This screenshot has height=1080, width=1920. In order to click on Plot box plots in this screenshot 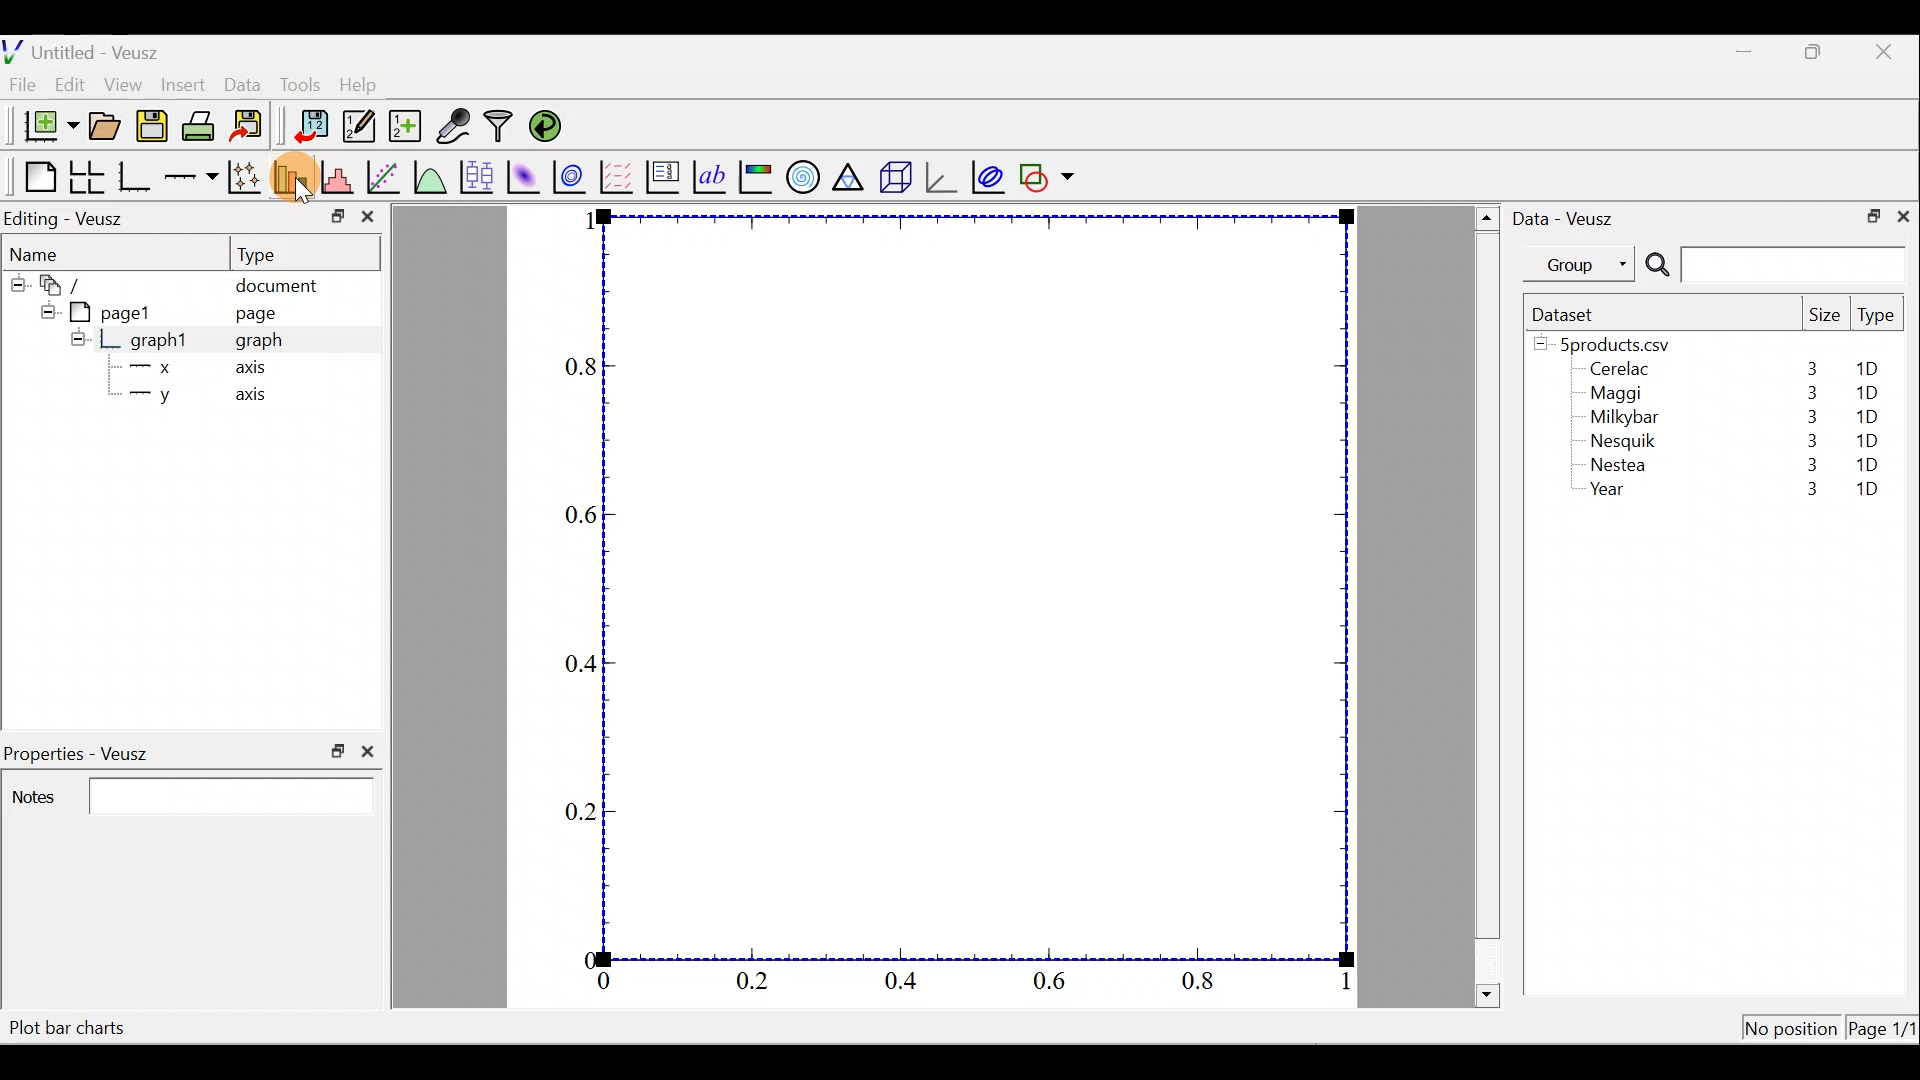, I will do `click(479, 176)`.